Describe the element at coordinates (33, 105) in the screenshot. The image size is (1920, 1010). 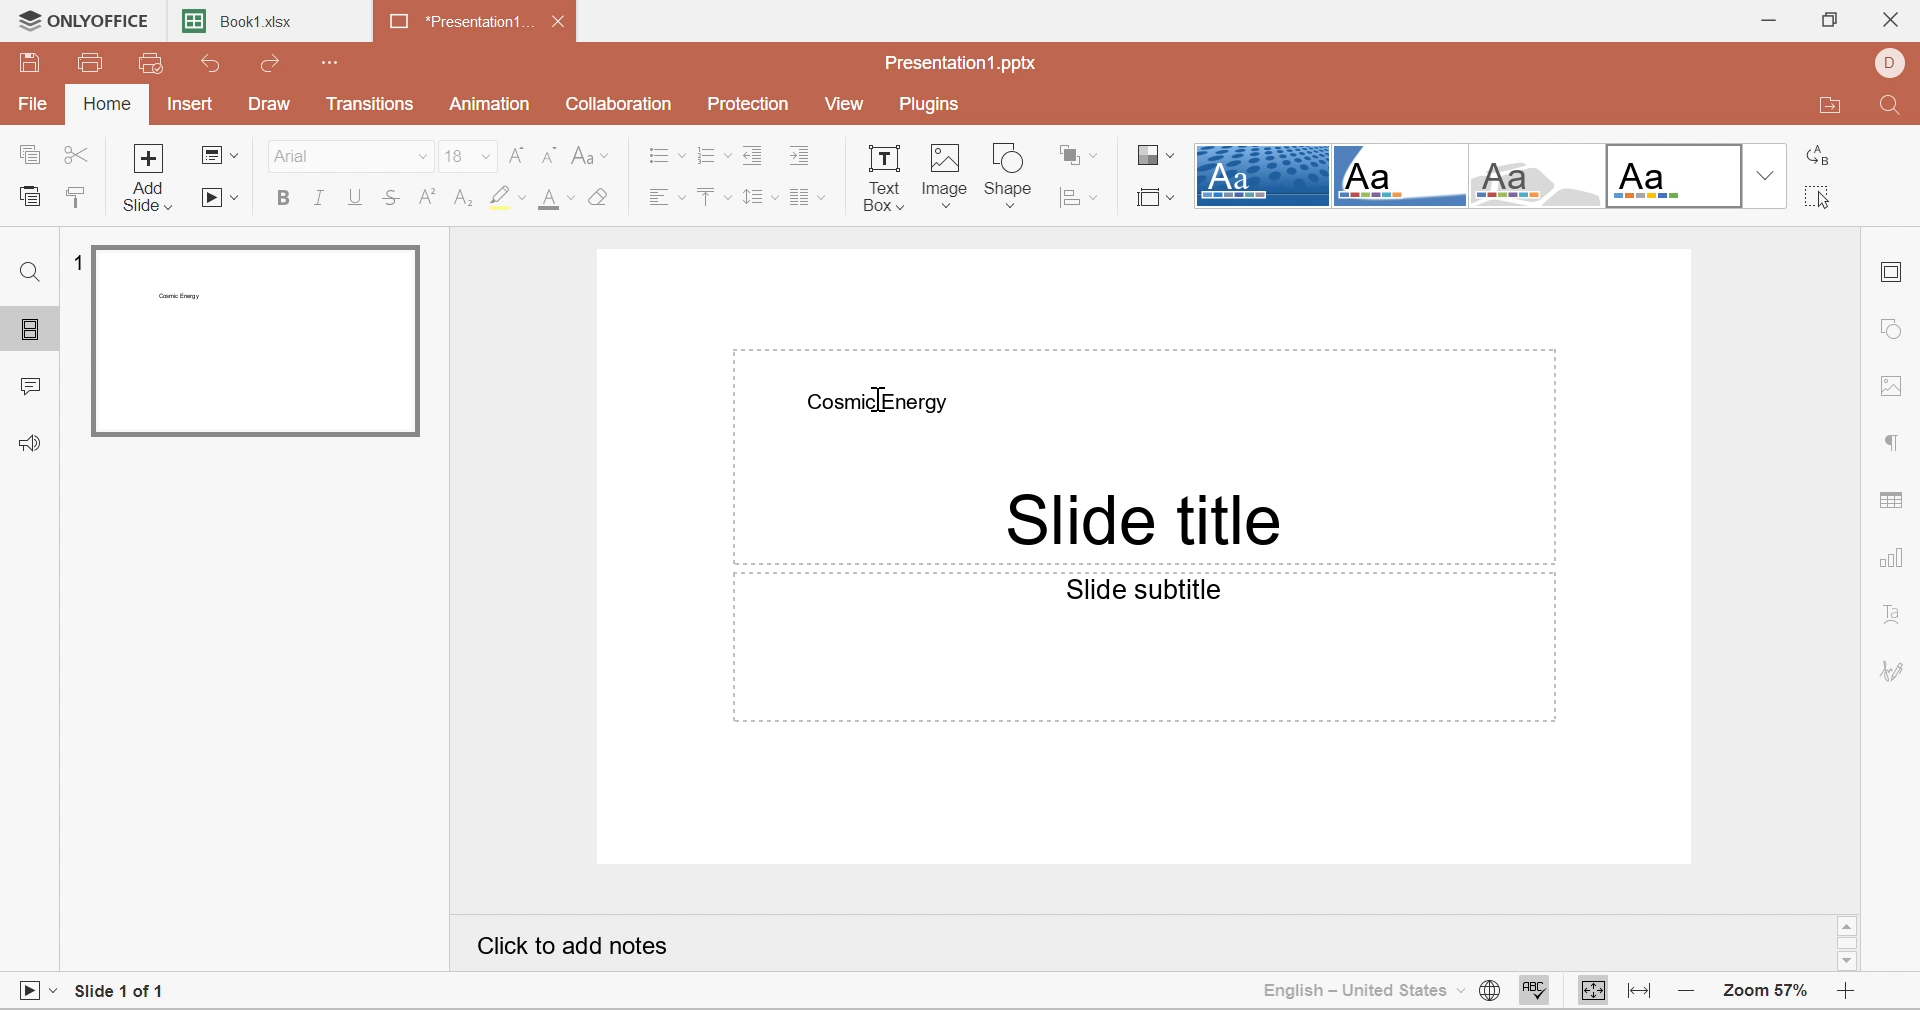
I see `File` at that location.